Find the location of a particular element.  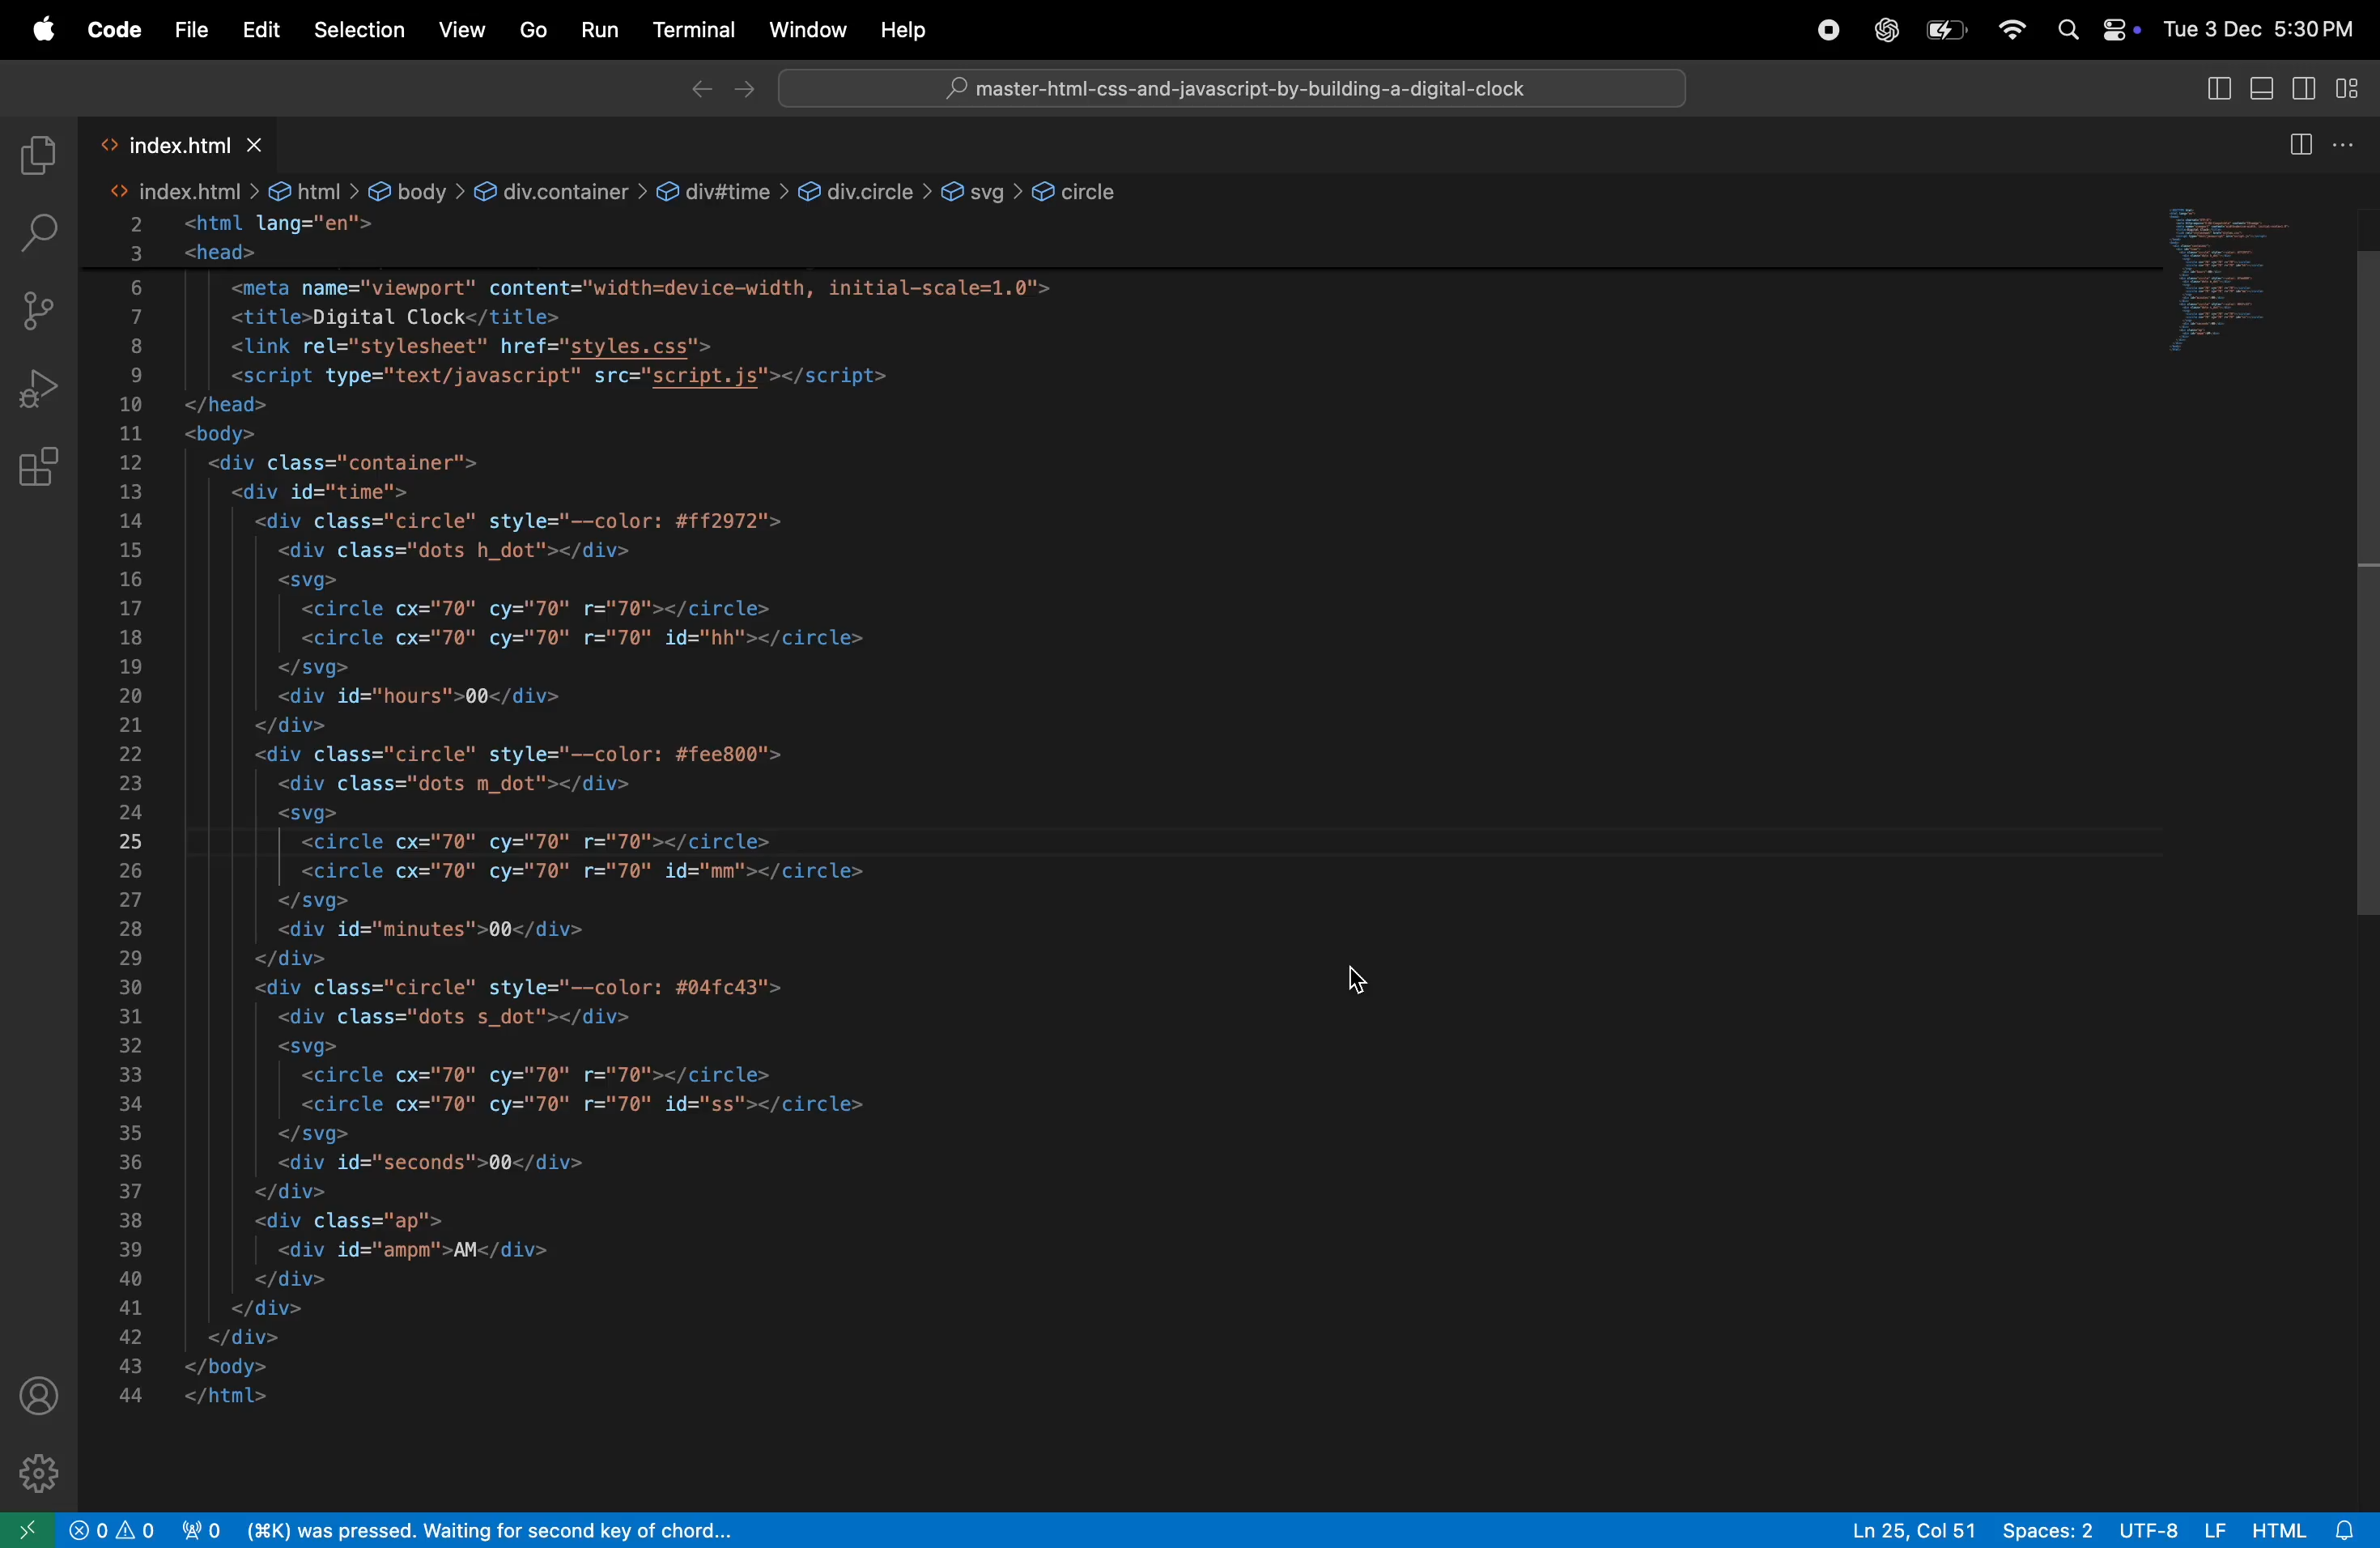

record is located at coordinates (1829, 28).